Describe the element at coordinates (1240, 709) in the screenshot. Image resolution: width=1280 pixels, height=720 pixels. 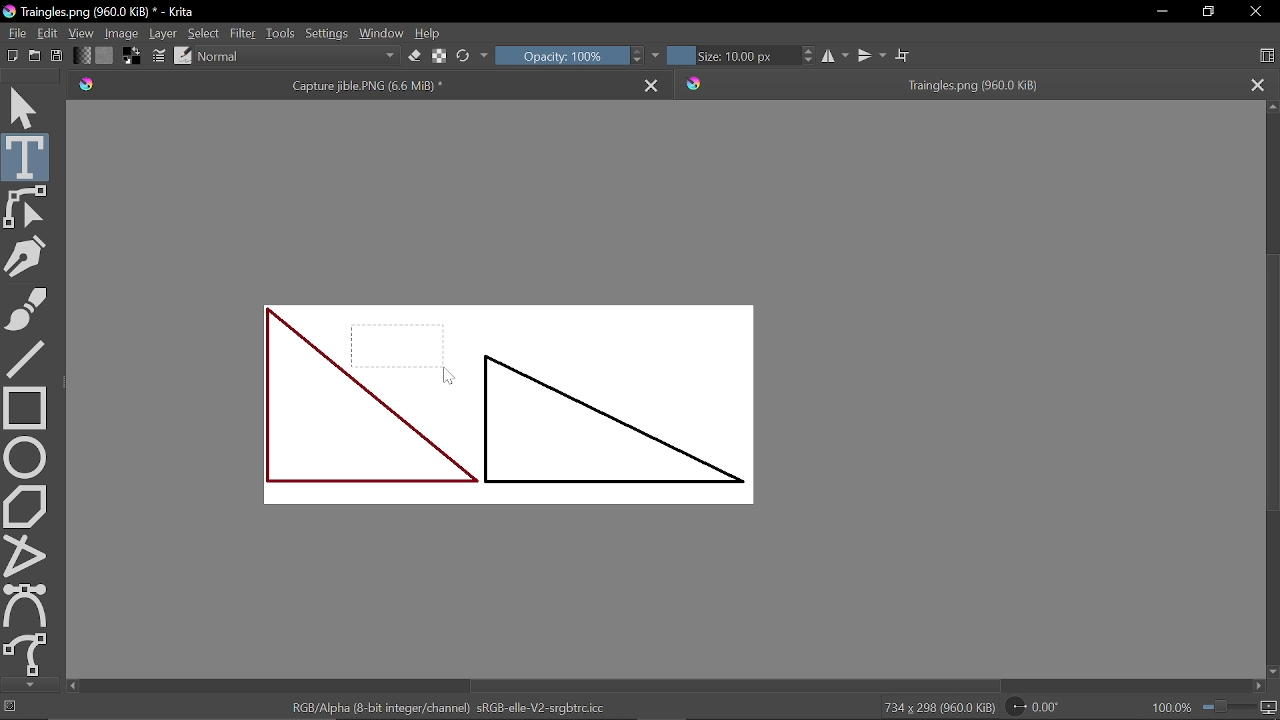
I see `Zoom` at that location.